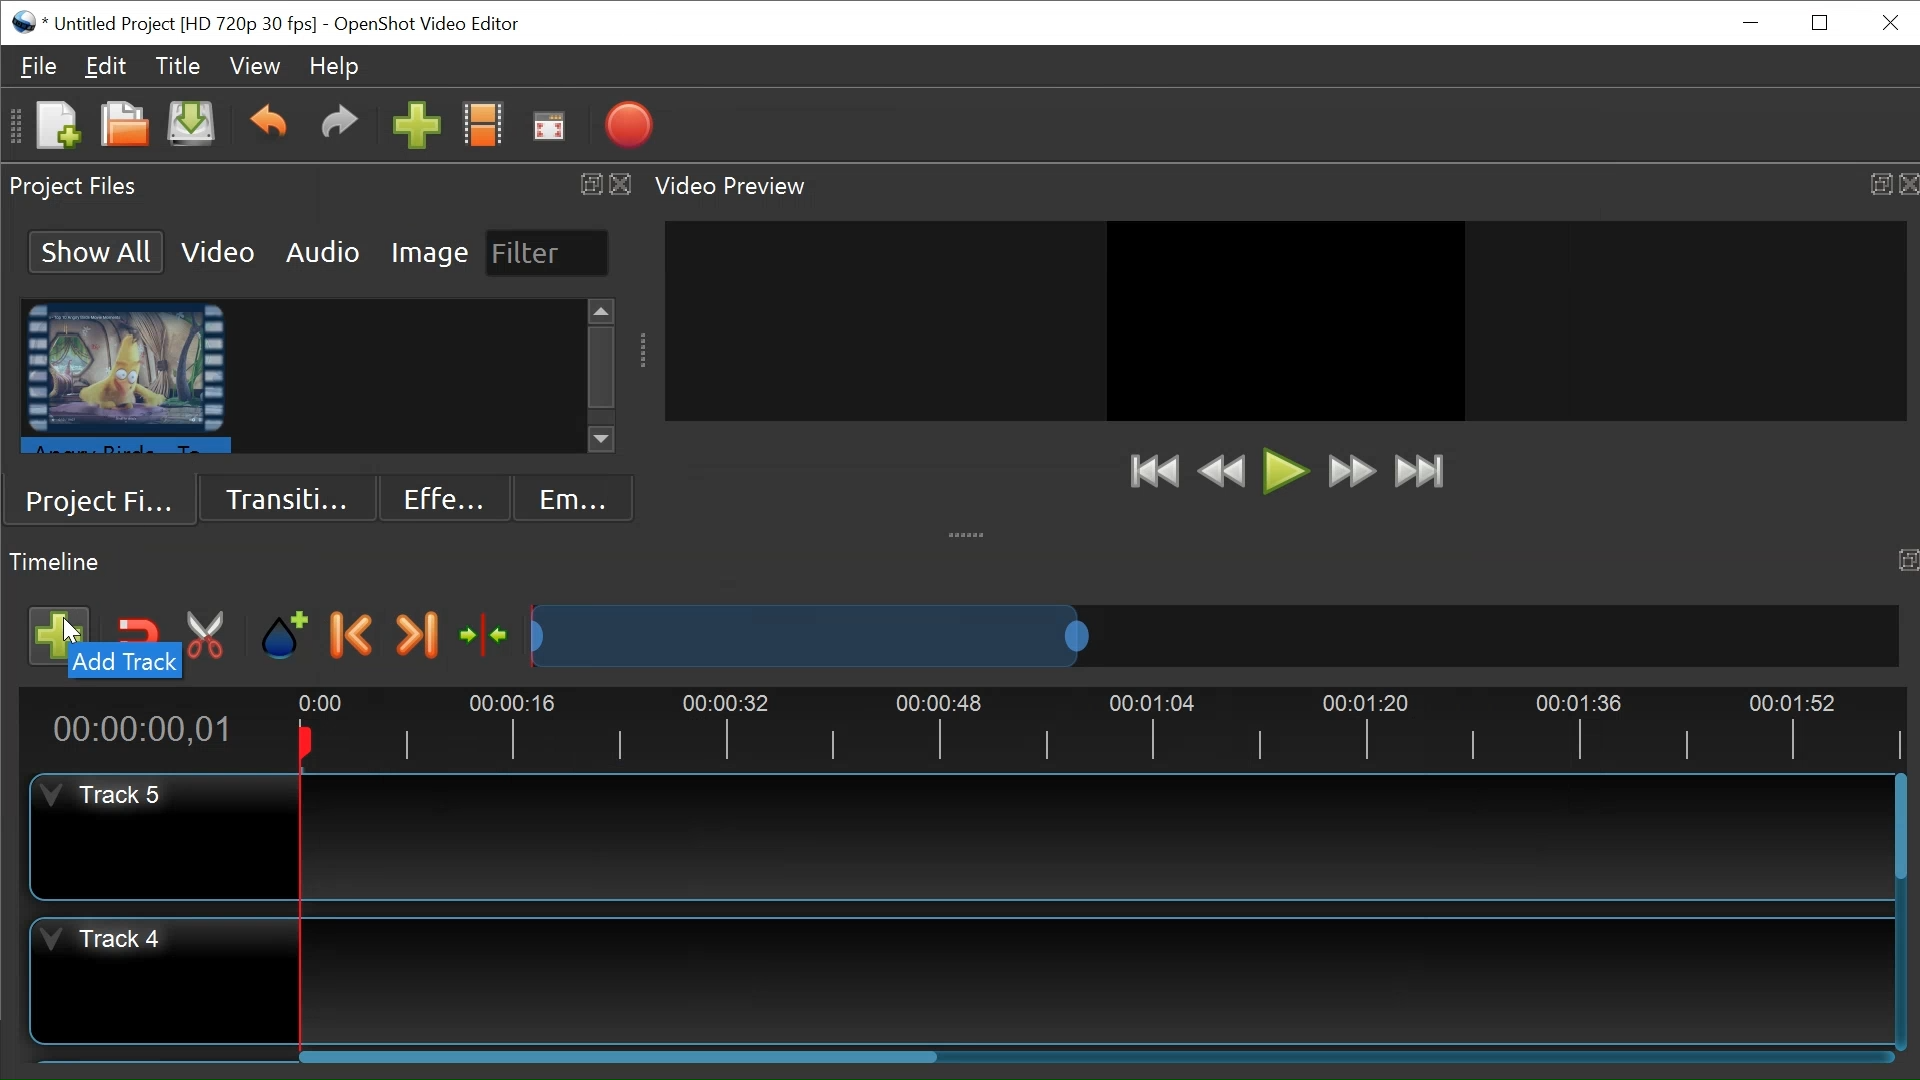 The height and width of the screenshot is (1080, 1920). Describe the element at coordinates (207, 634) in the screenshot. I see `Razor` at that location.